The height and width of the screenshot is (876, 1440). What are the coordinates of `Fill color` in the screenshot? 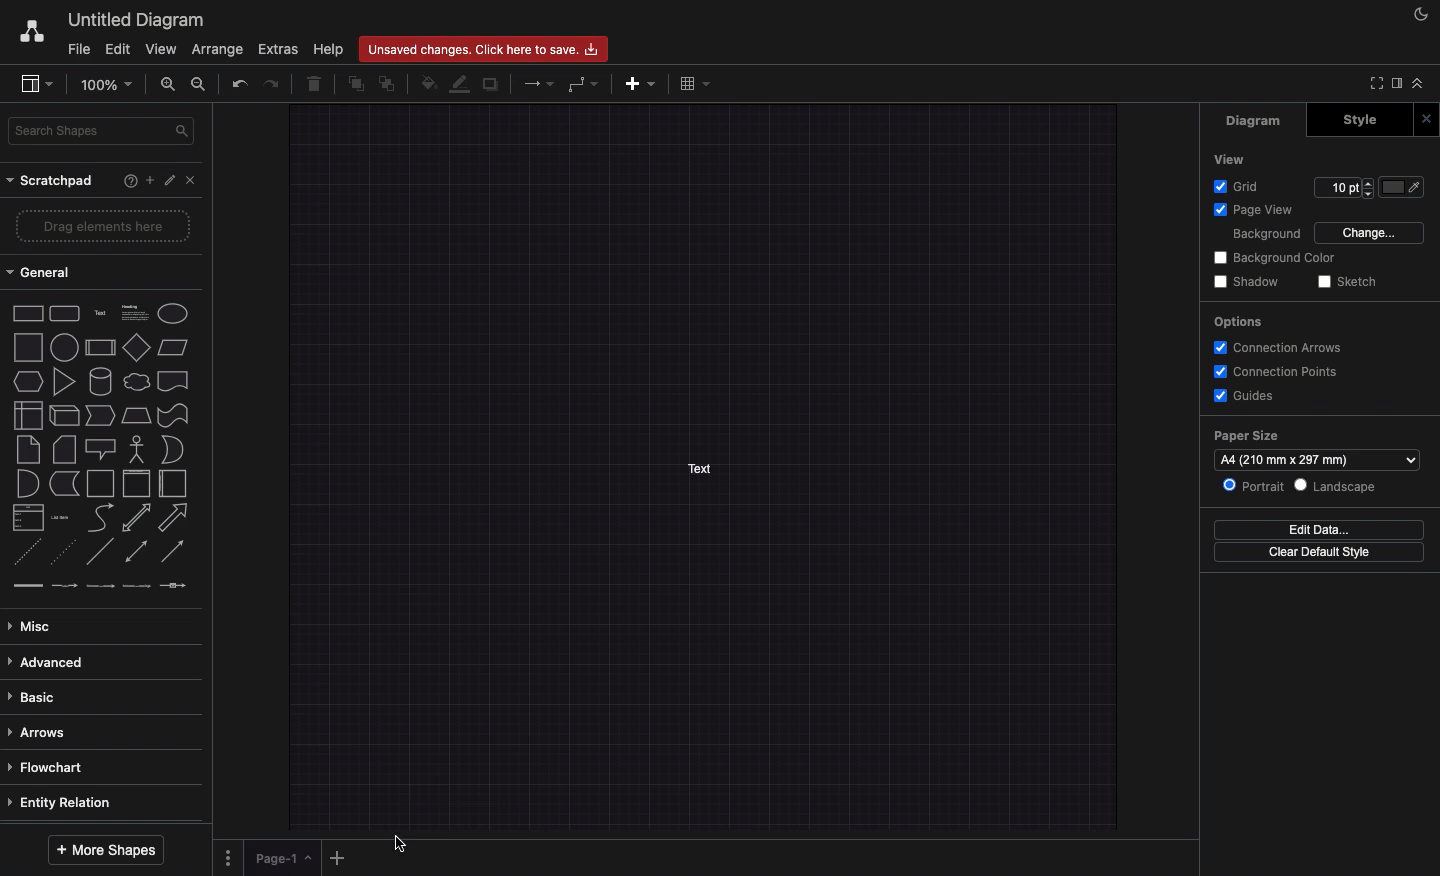 It's located at (428, 85).